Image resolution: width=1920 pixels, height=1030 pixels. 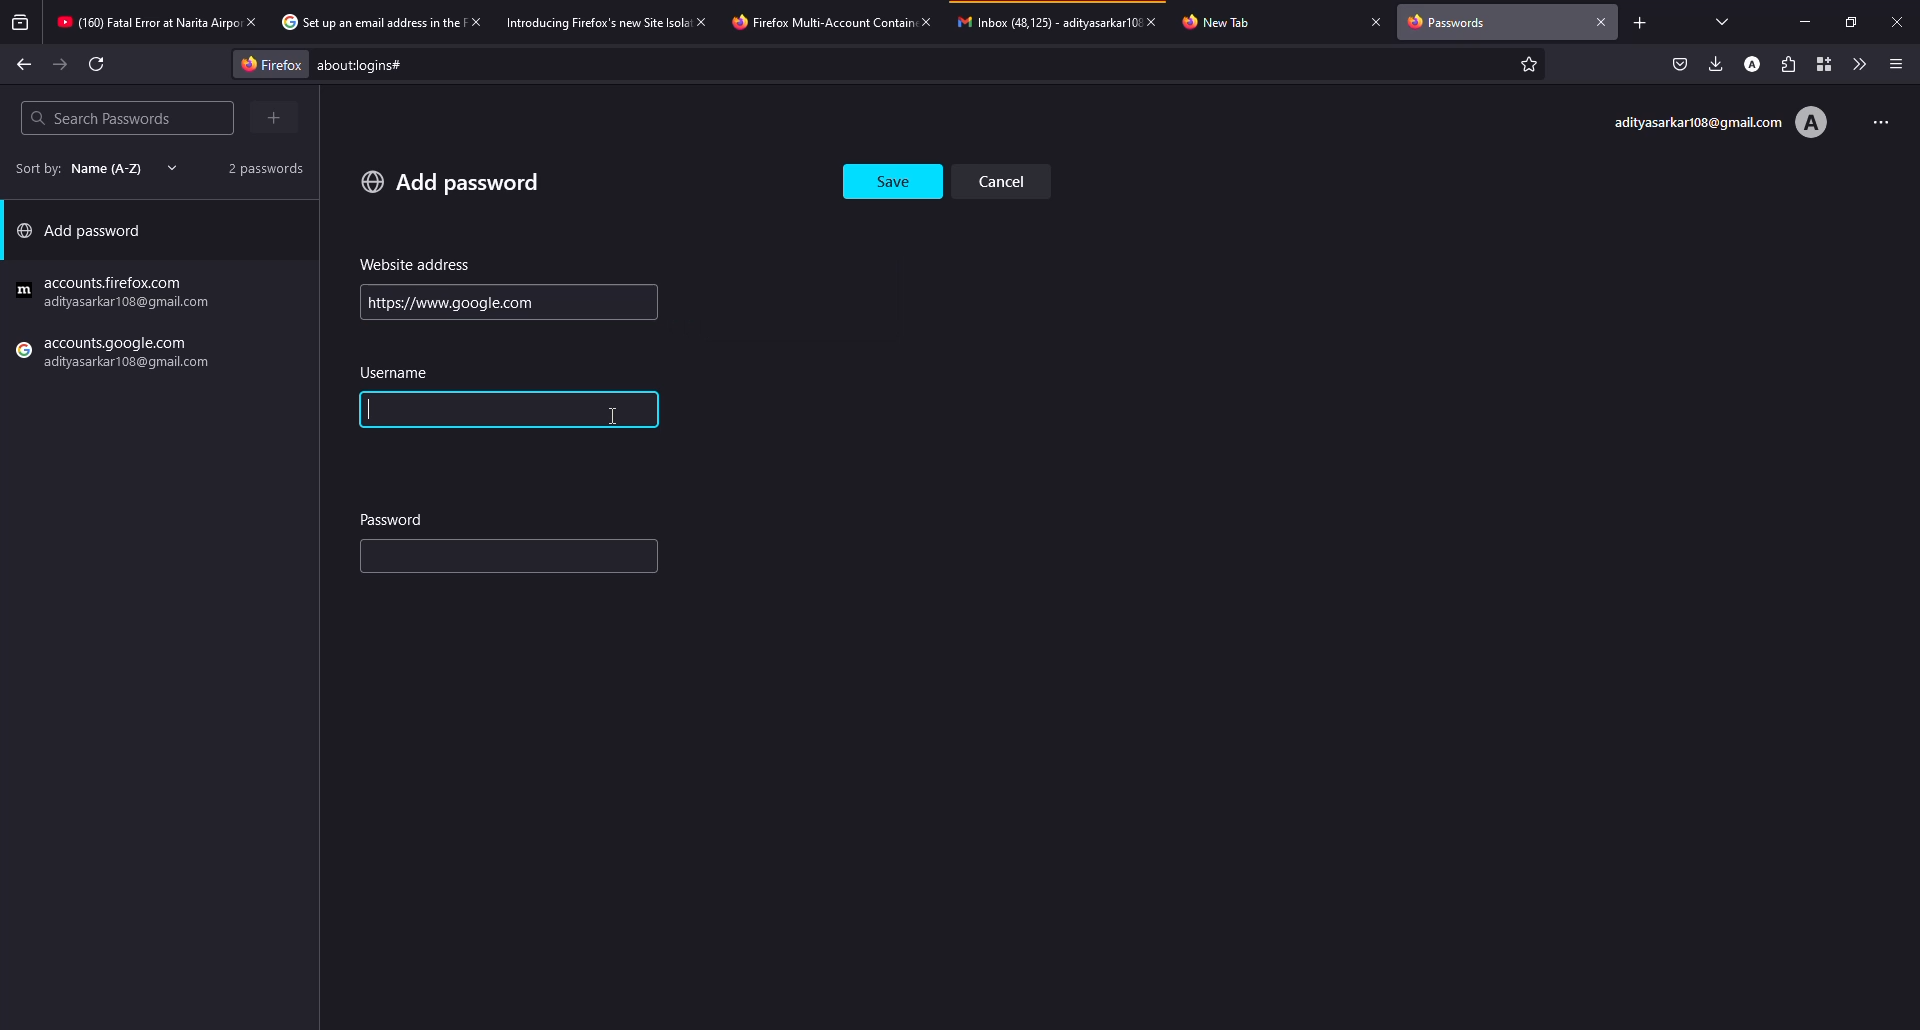 What do you see at coordinates (1680, 64) in the screenshot?
I see `save to pocket` at bounding box center [1680, 64].